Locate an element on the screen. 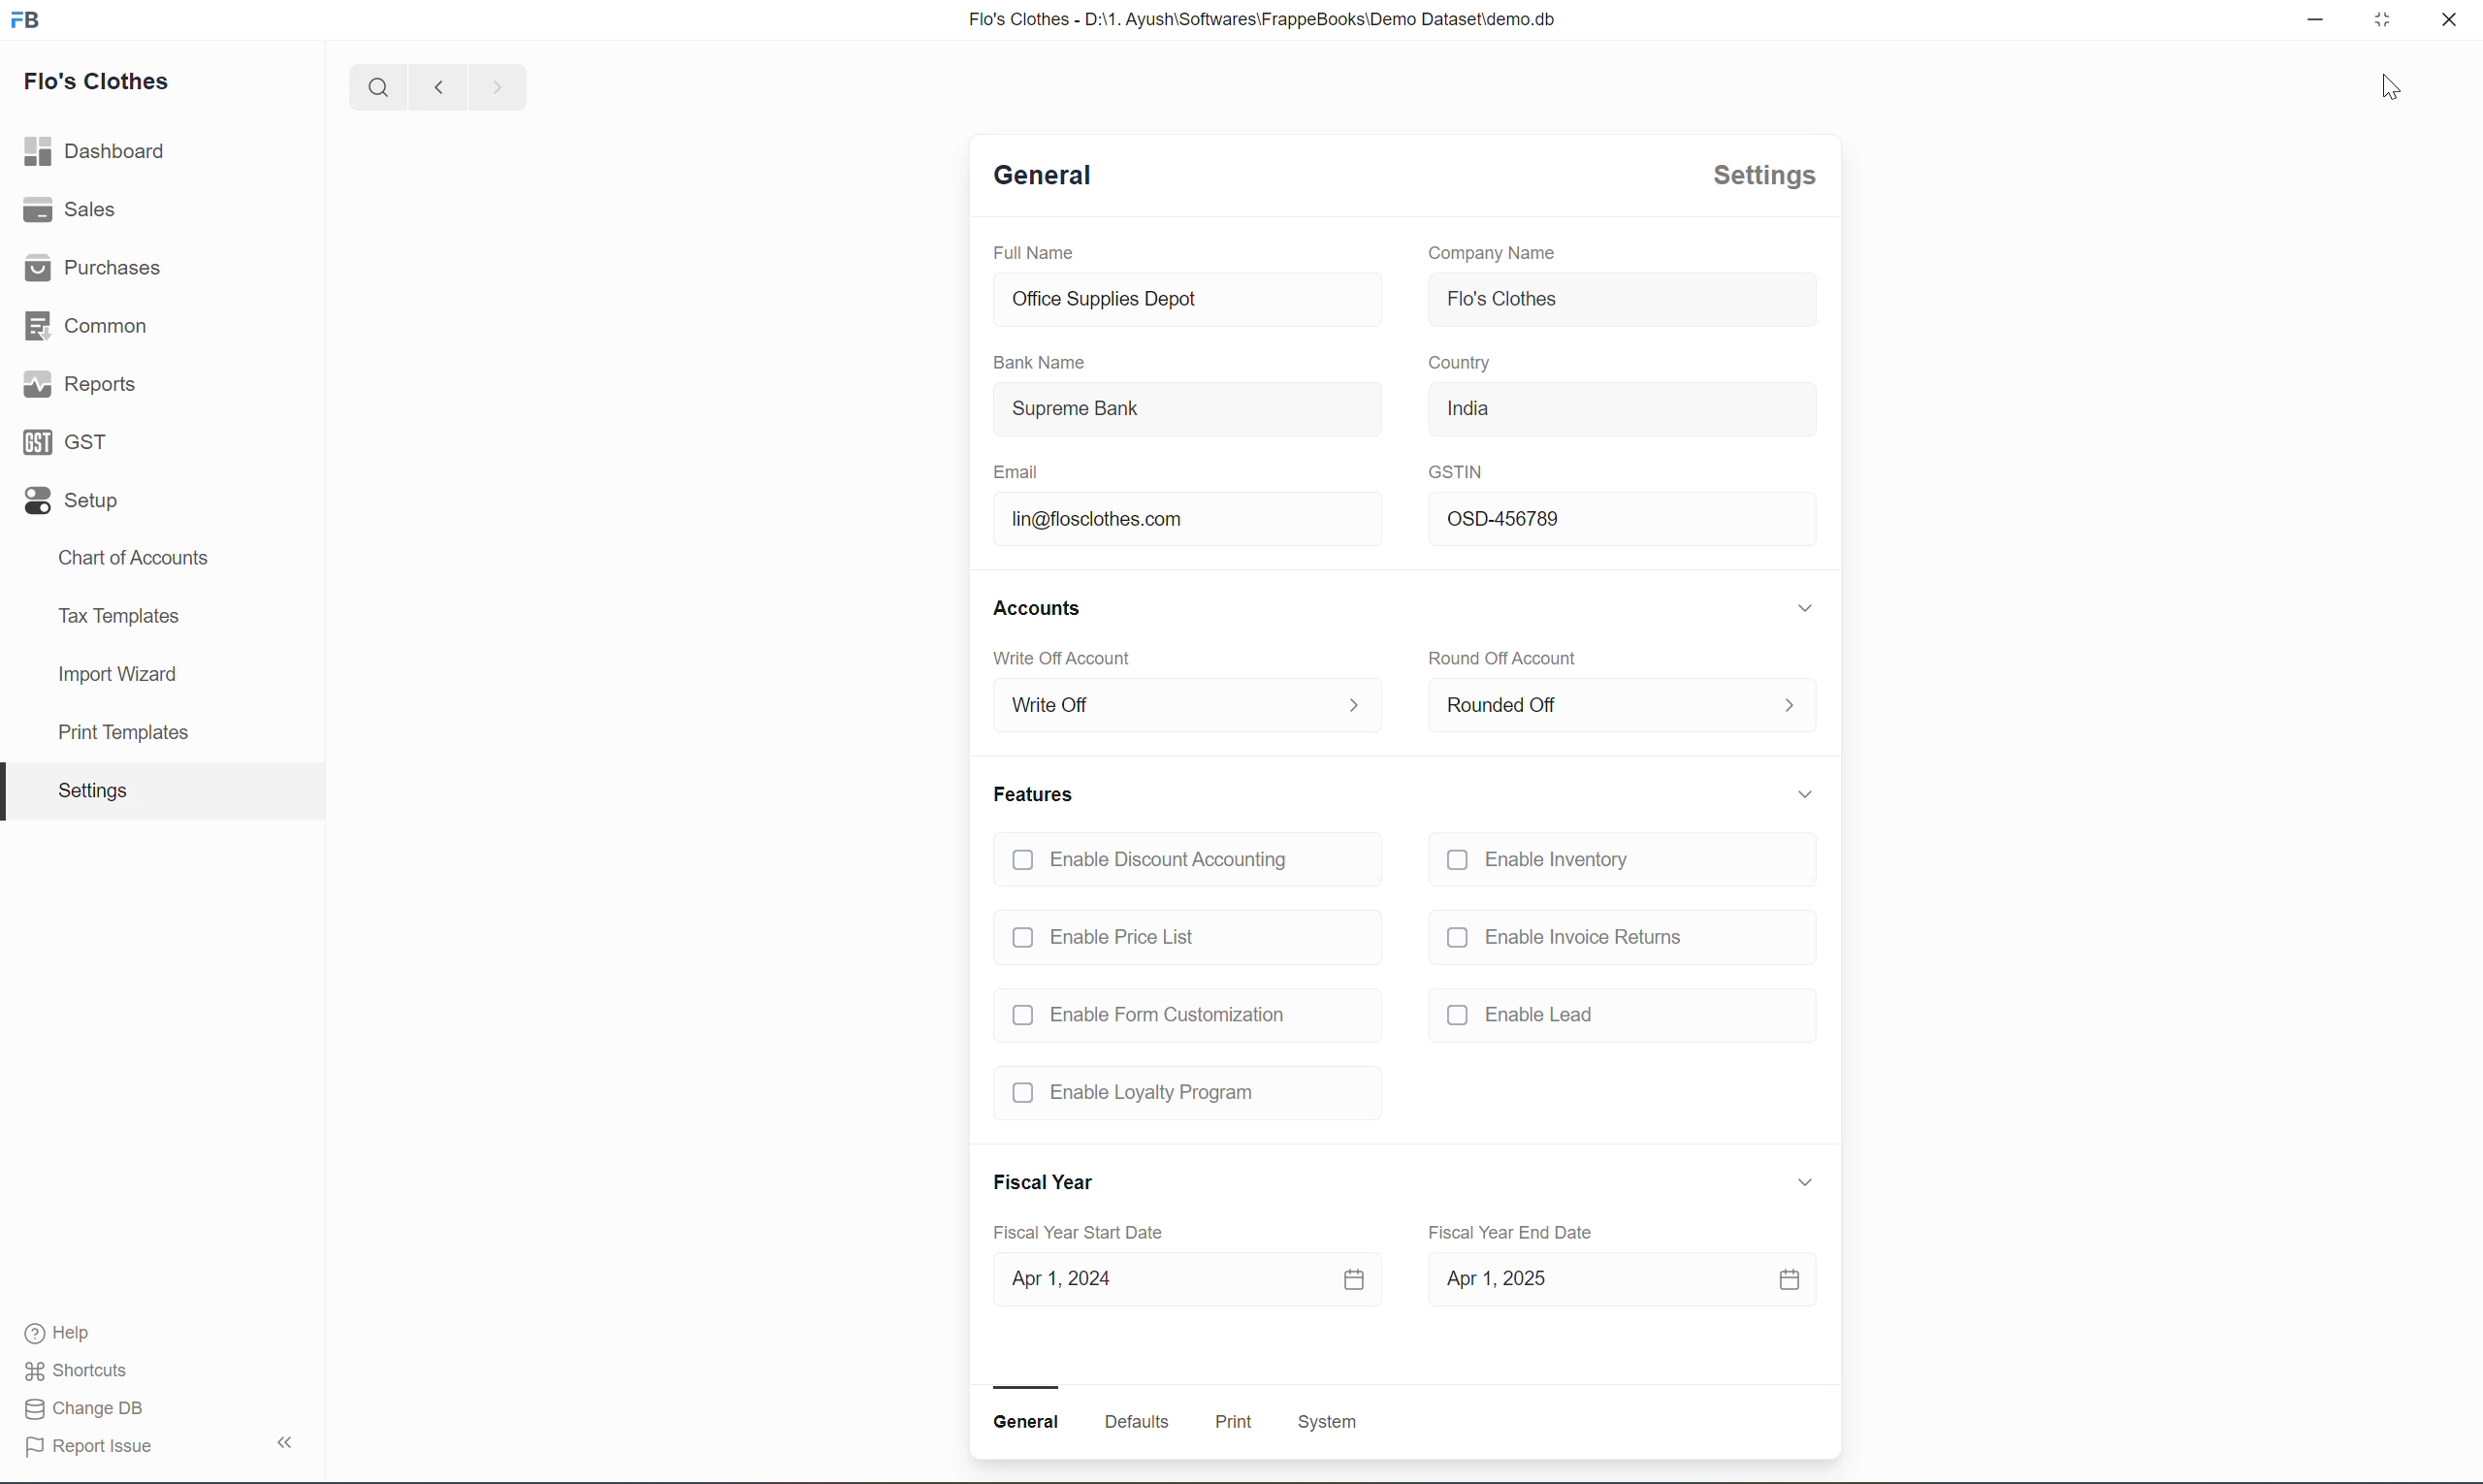  Import Wizard is located at coordinates (112, 676).